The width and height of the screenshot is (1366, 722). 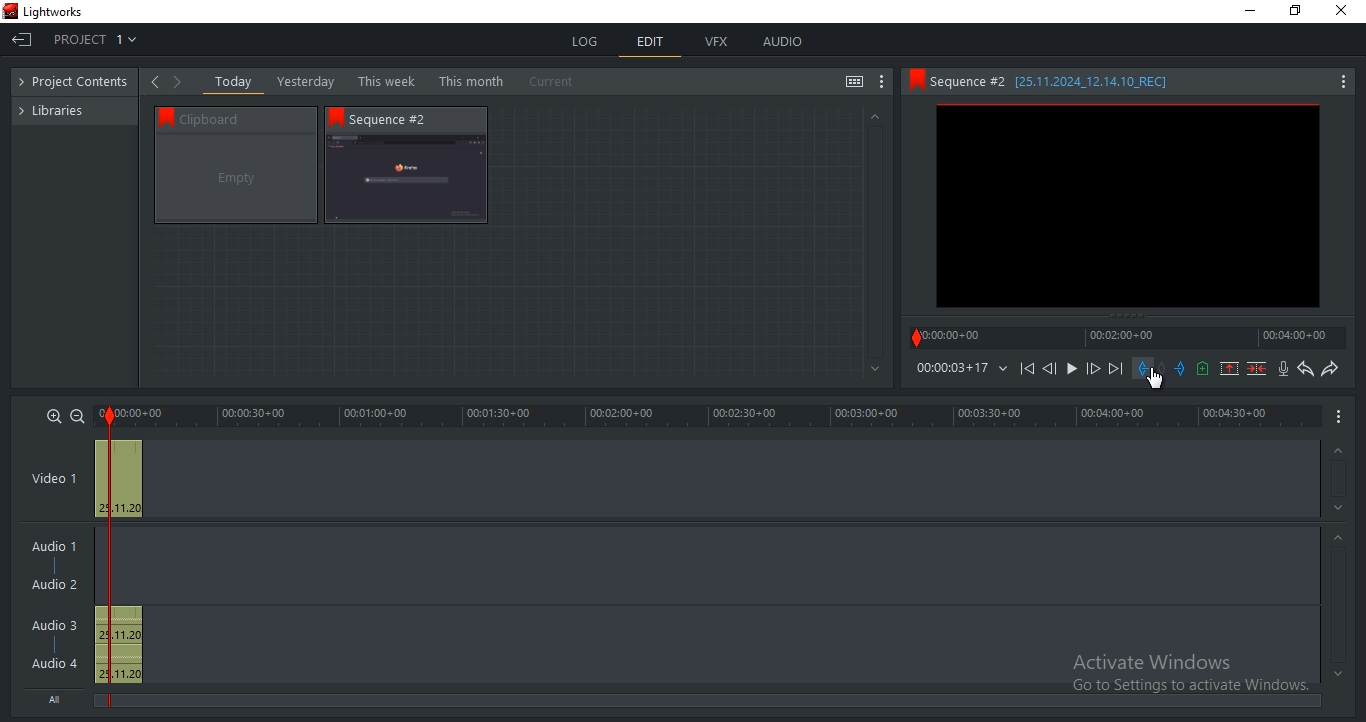 What do you see at coordinates (1329, 368) in the screenshot?
I see `redo` at bounding box center [1329, 368].